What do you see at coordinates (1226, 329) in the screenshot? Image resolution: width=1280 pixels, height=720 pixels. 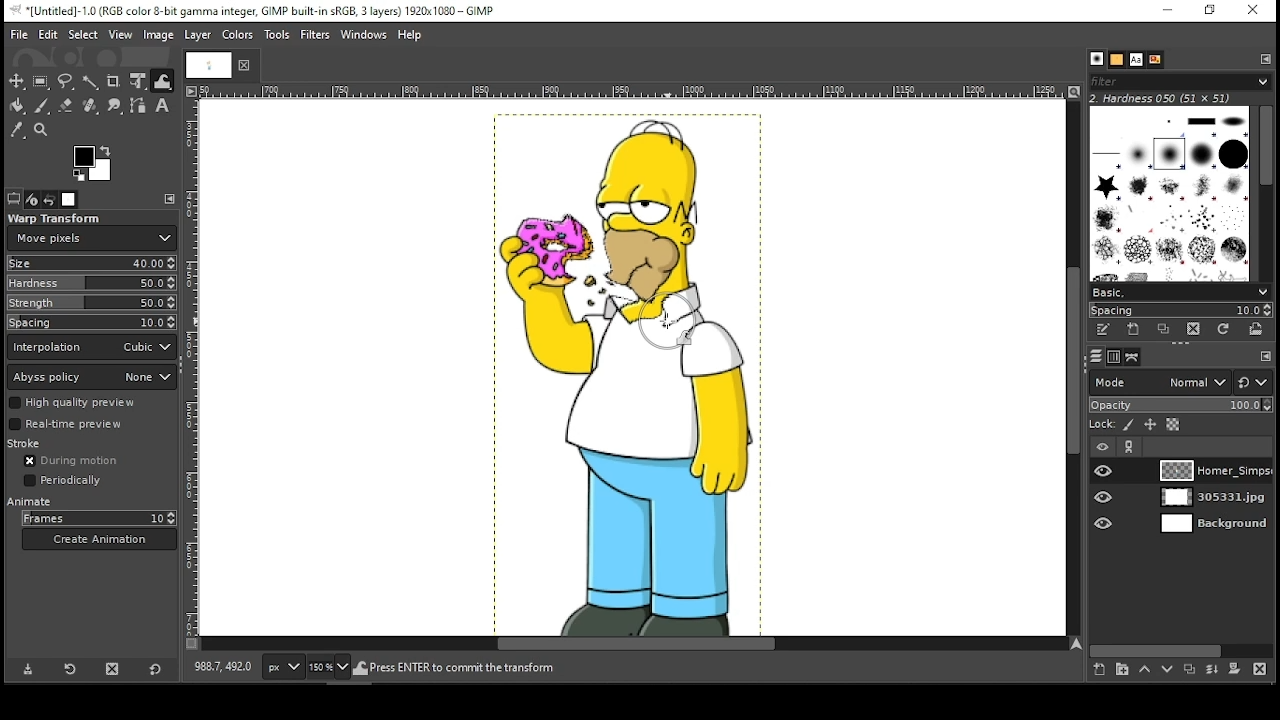 I see `refresh brushes` at bounding box center [1226, 329].